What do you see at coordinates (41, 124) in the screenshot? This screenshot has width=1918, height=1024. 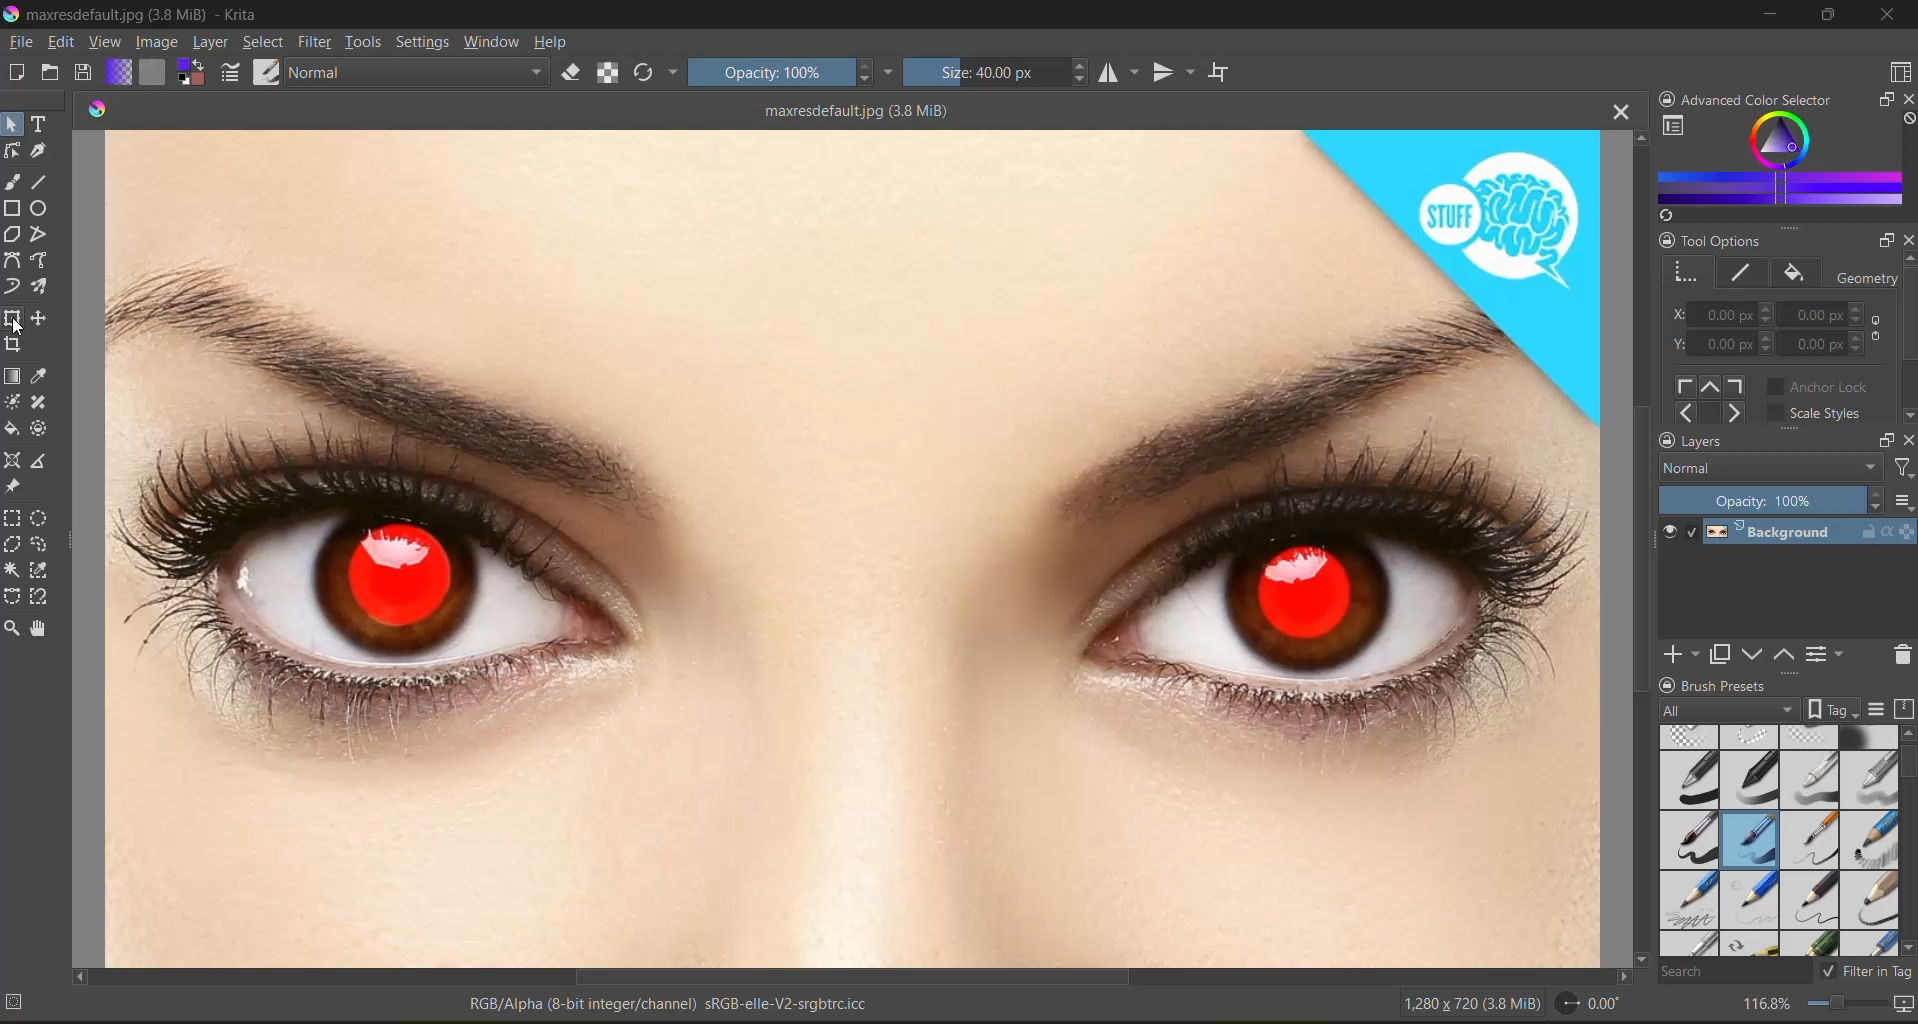 I see `tool` at bounding box center [41, 124].